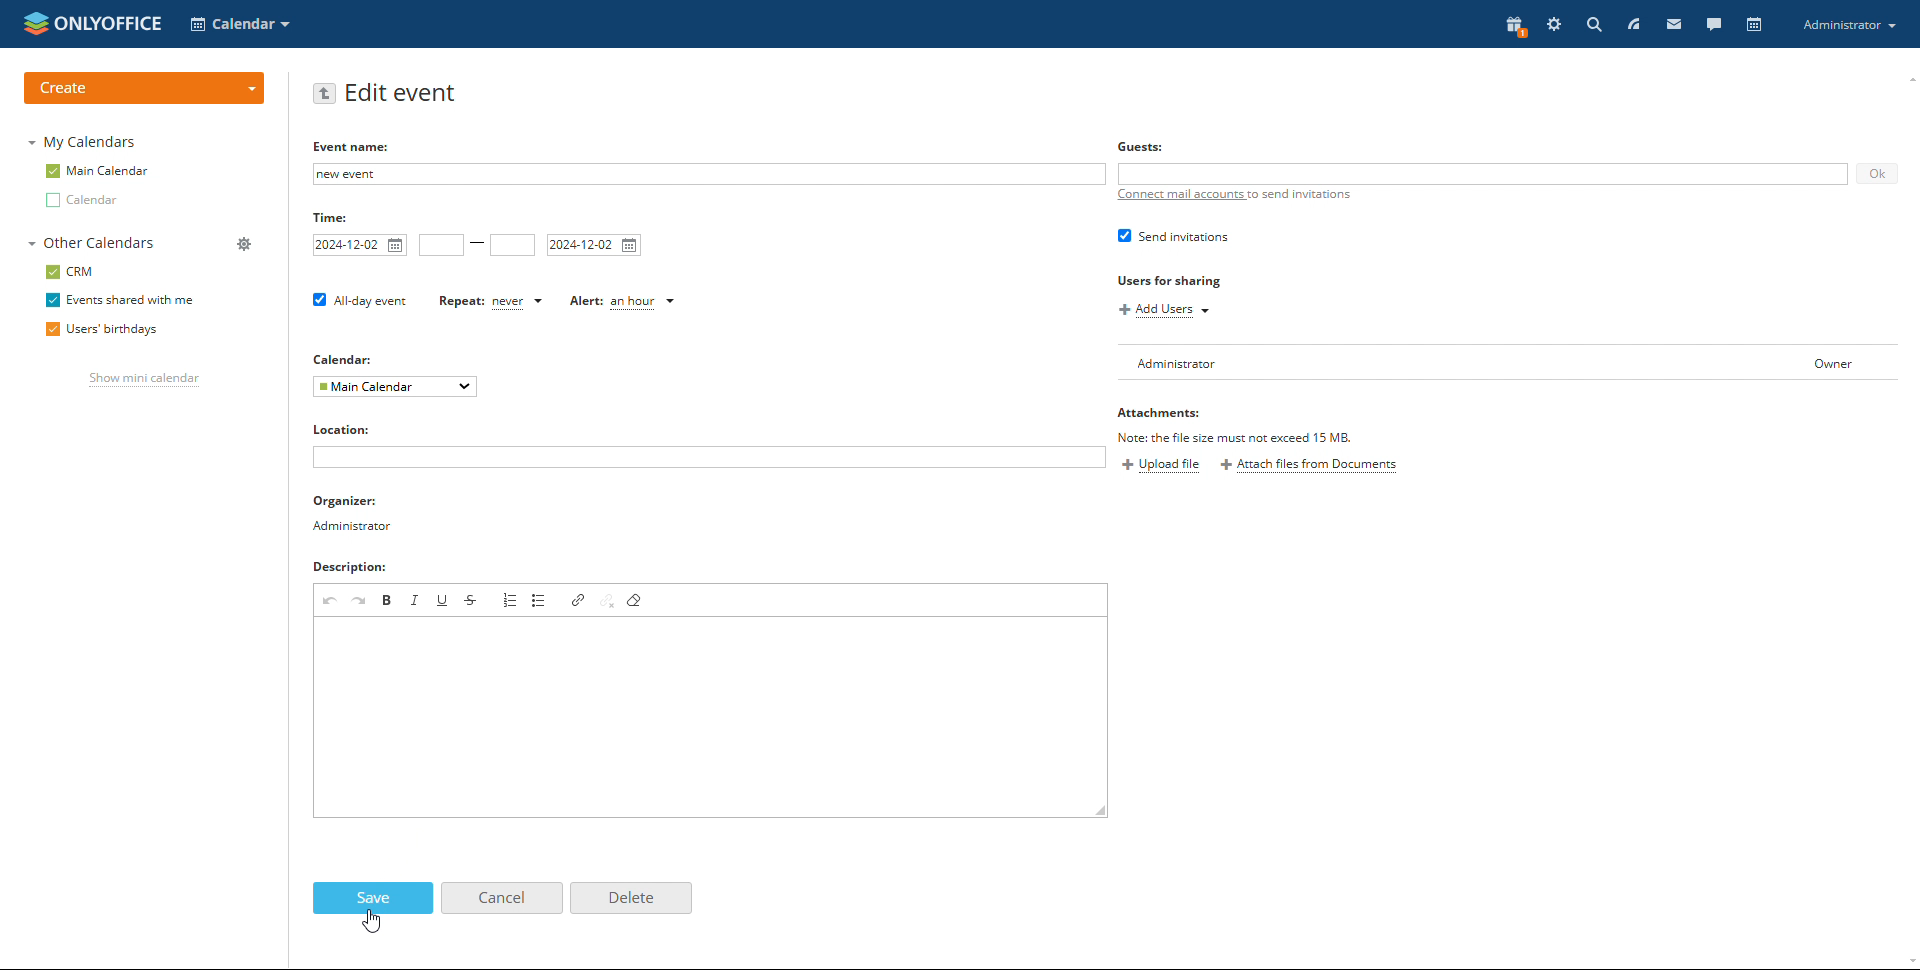 The image size is (1920, 970). I want to click on my calendars, so click(86, 142).